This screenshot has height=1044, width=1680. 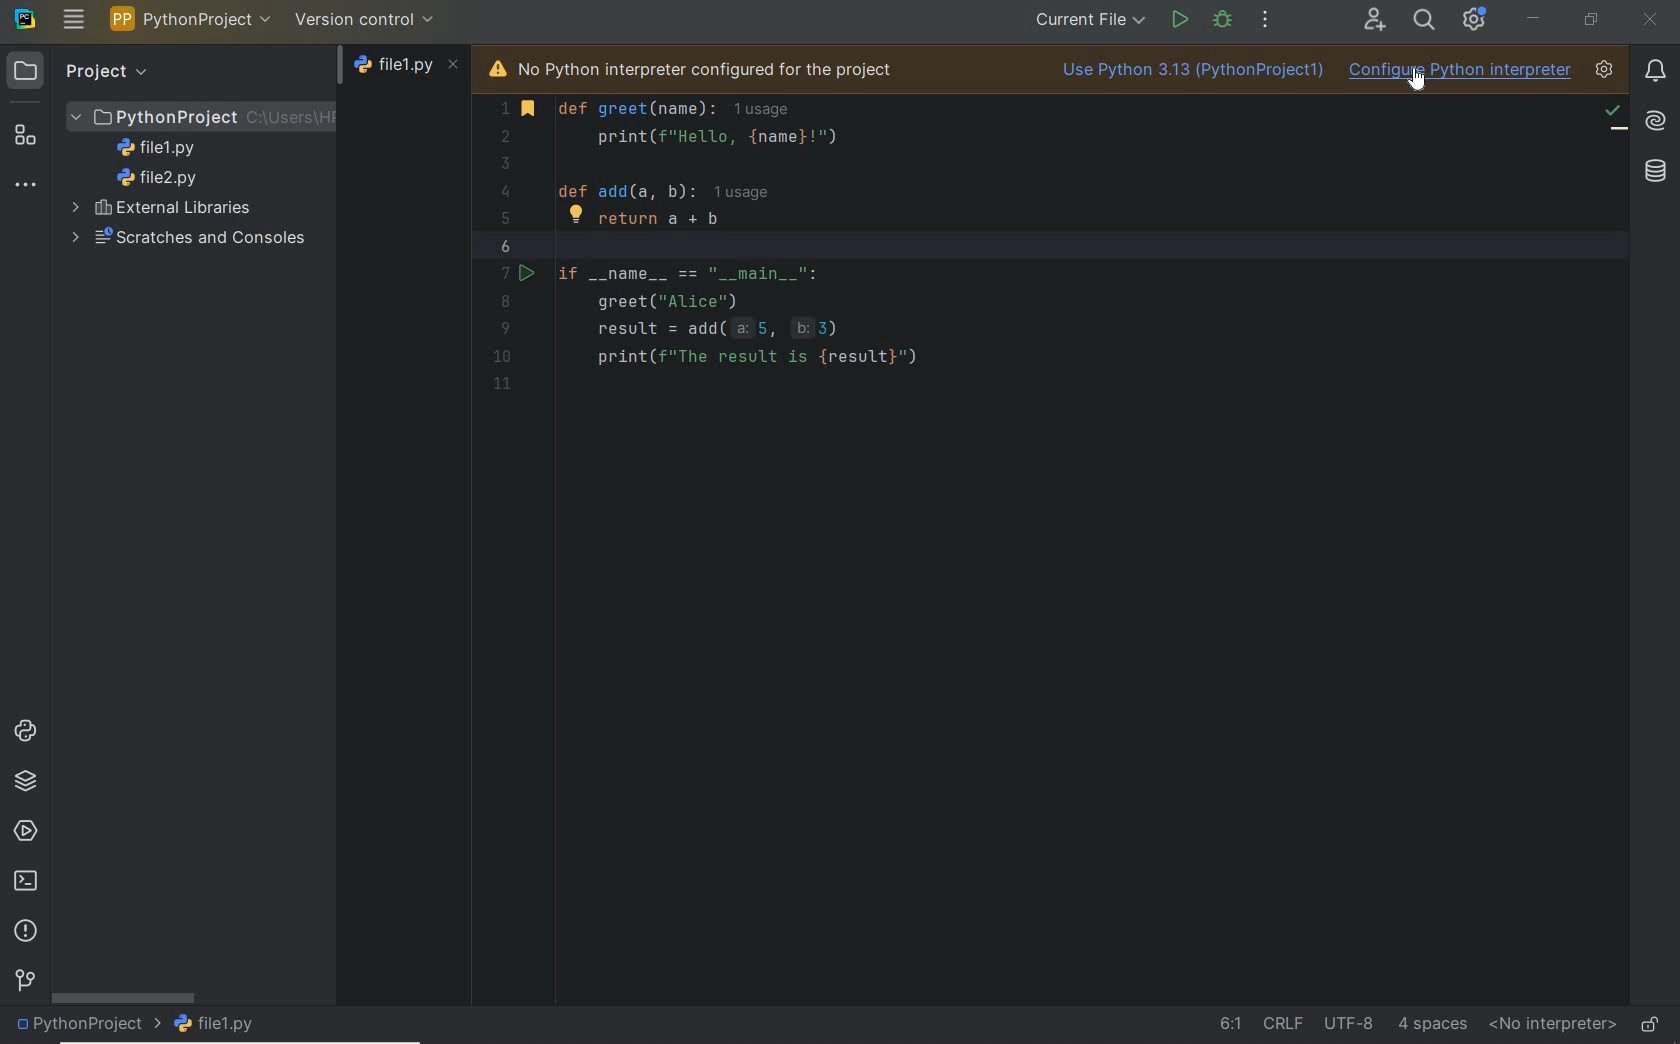 What do you see at coordinates (166, 207) in the screenshot?
I see `external libraries` at bounding box center [166, 207].